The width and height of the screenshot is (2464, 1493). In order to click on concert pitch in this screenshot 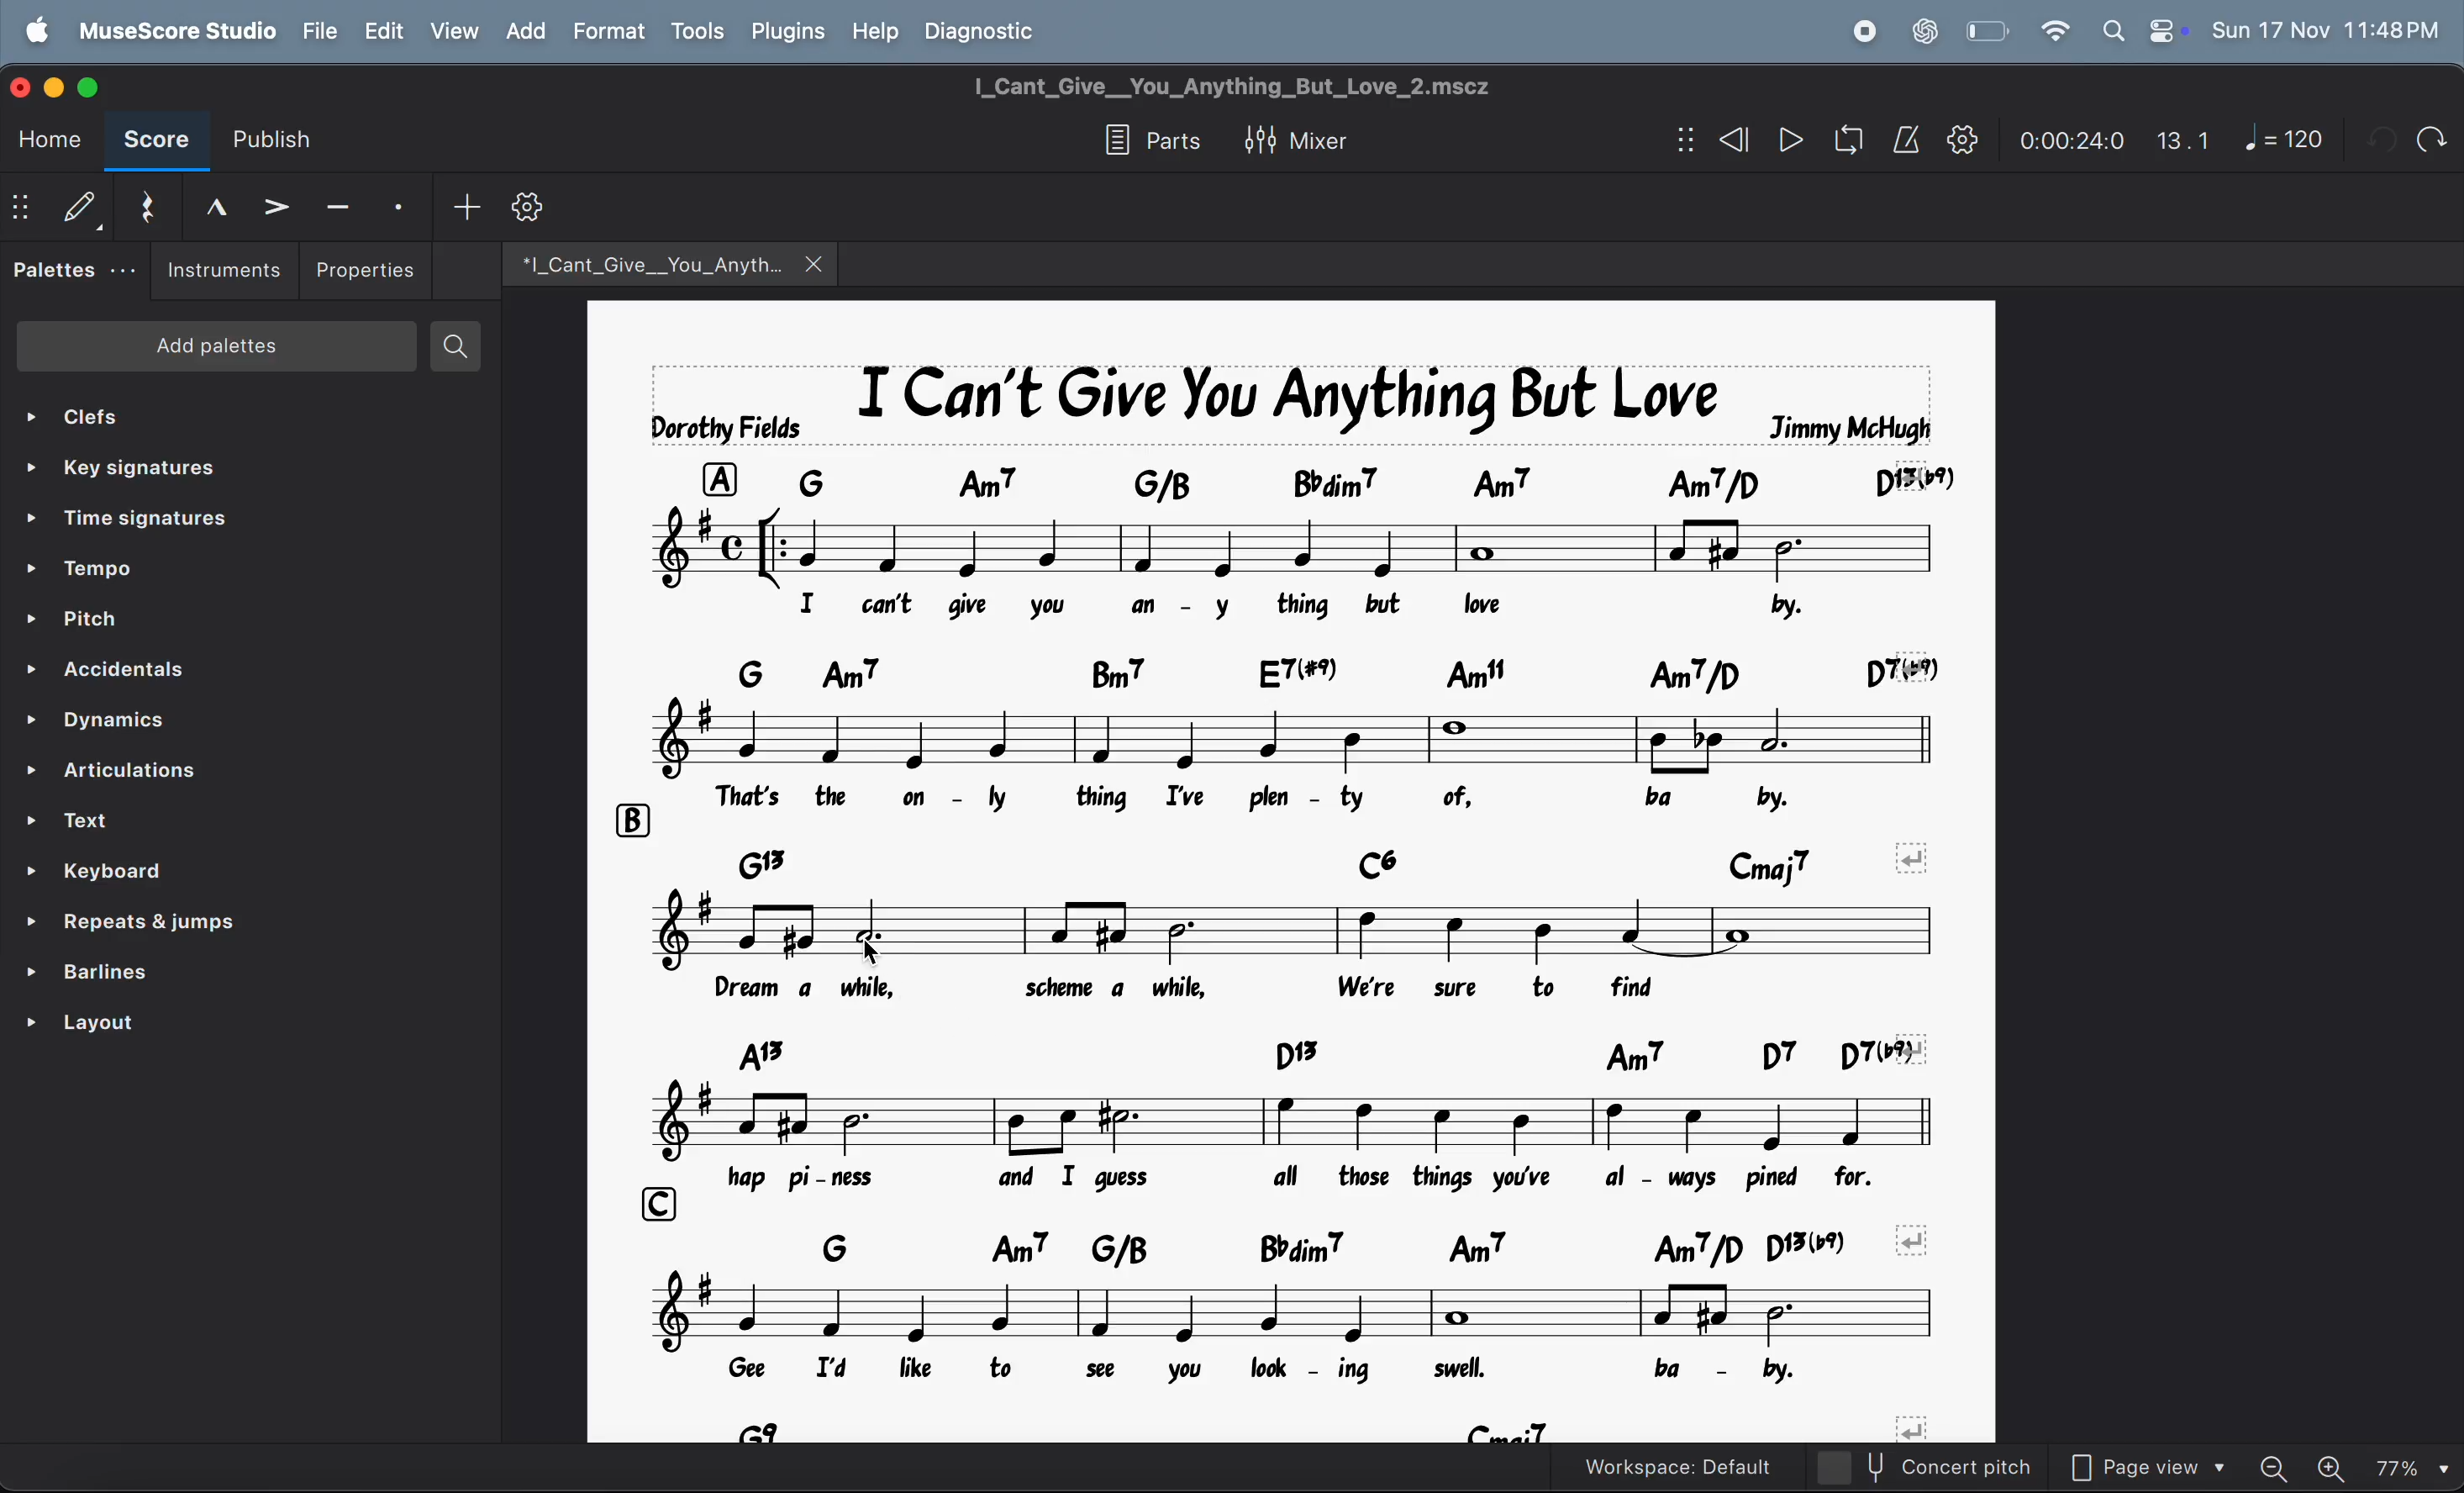, I will do `click(1919, 1467)`.